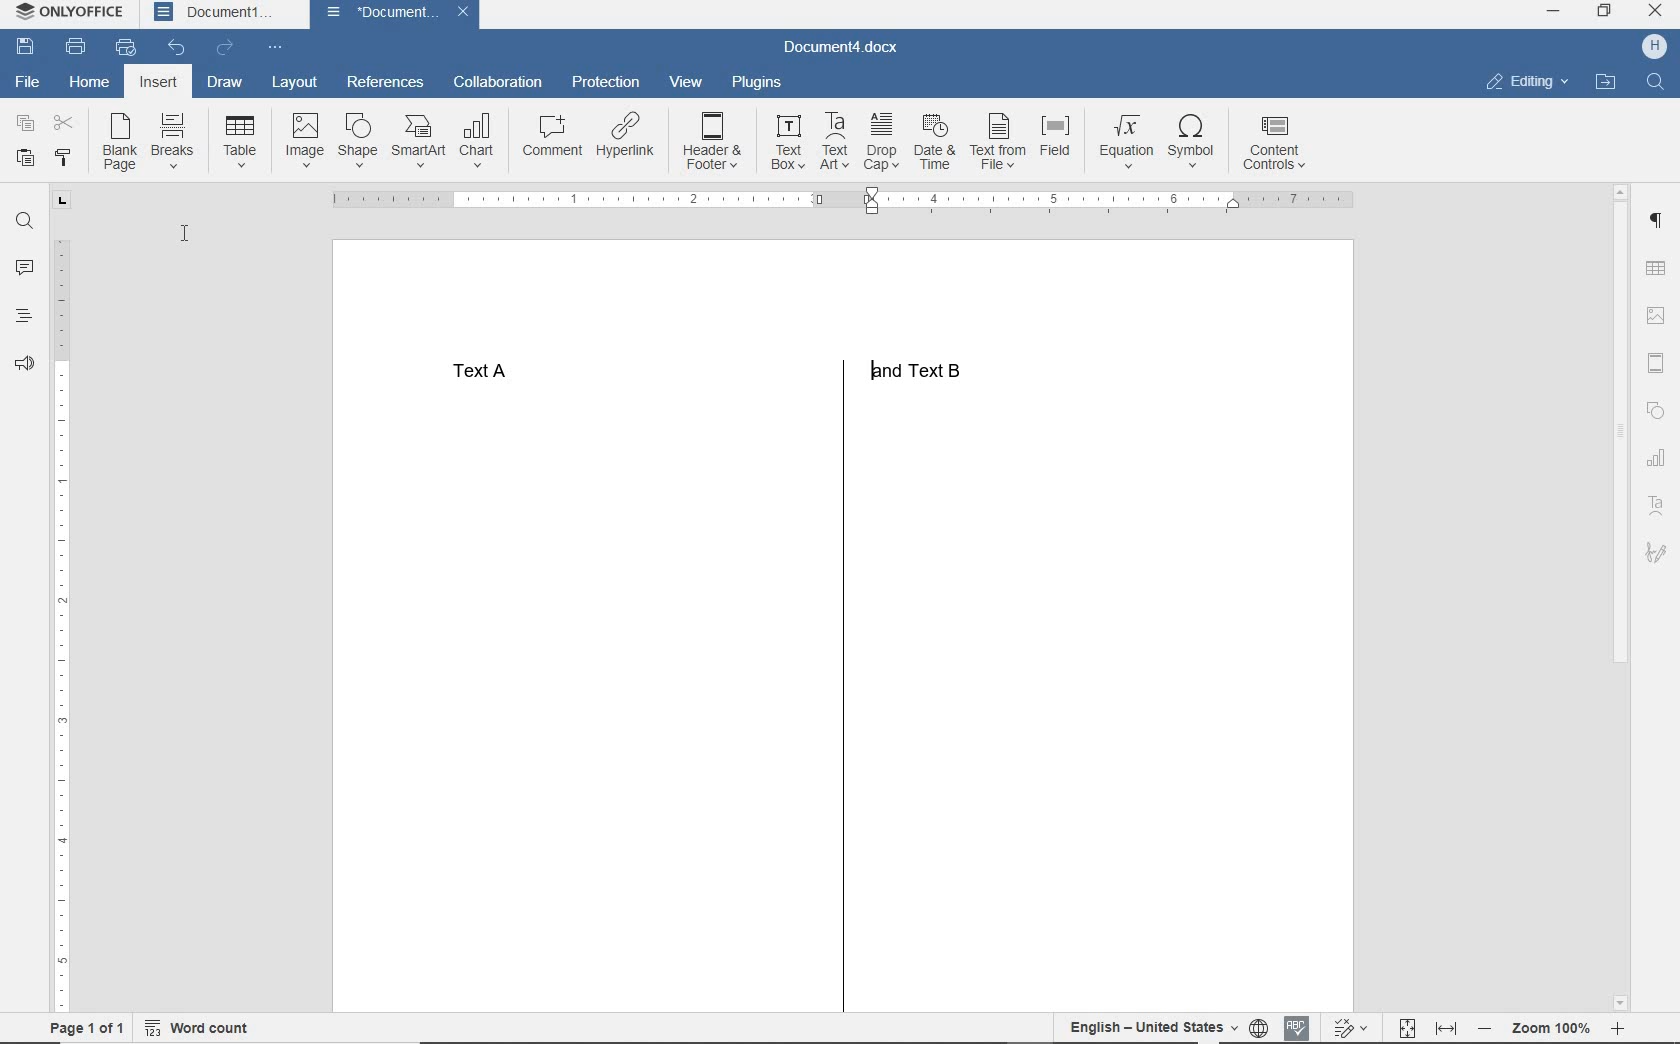 Image resolution: width=1680 pixels, height=1044 pixels. What do you see at coordinates (1656, 552) in the screenshot?
I see `sign` at bounding box center [1656, 552].